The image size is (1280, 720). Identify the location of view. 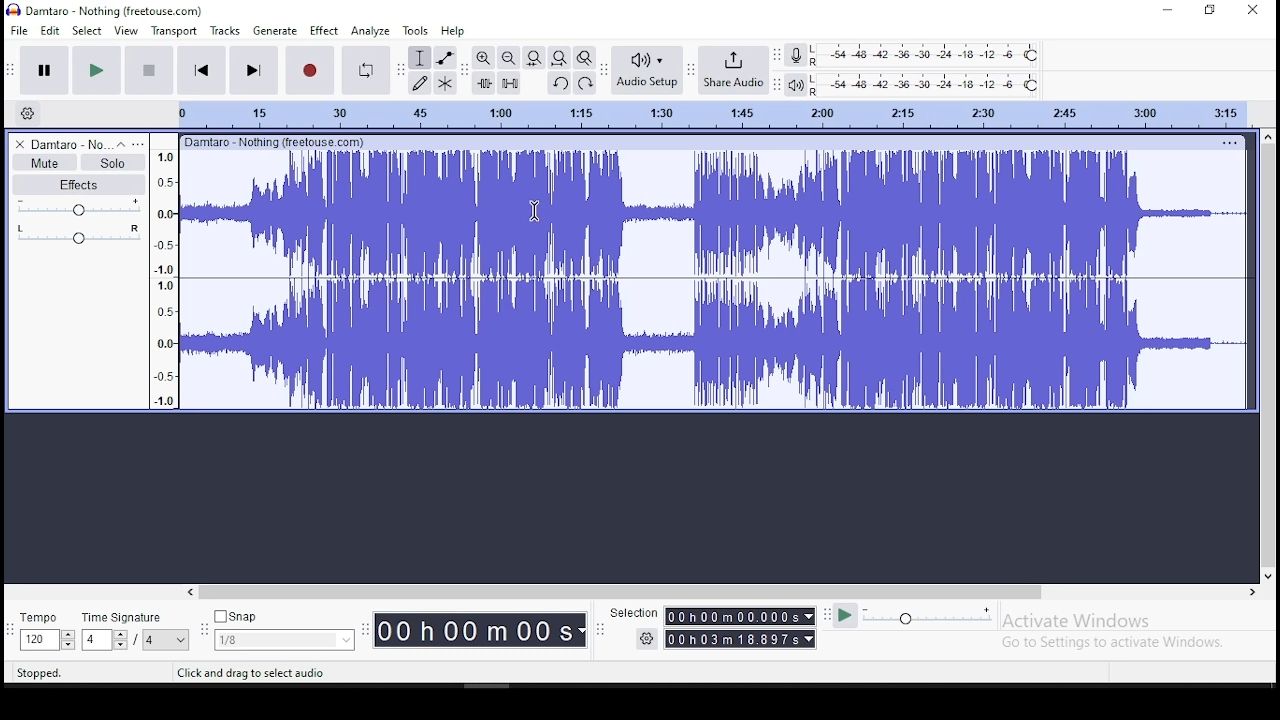
(126, 30).